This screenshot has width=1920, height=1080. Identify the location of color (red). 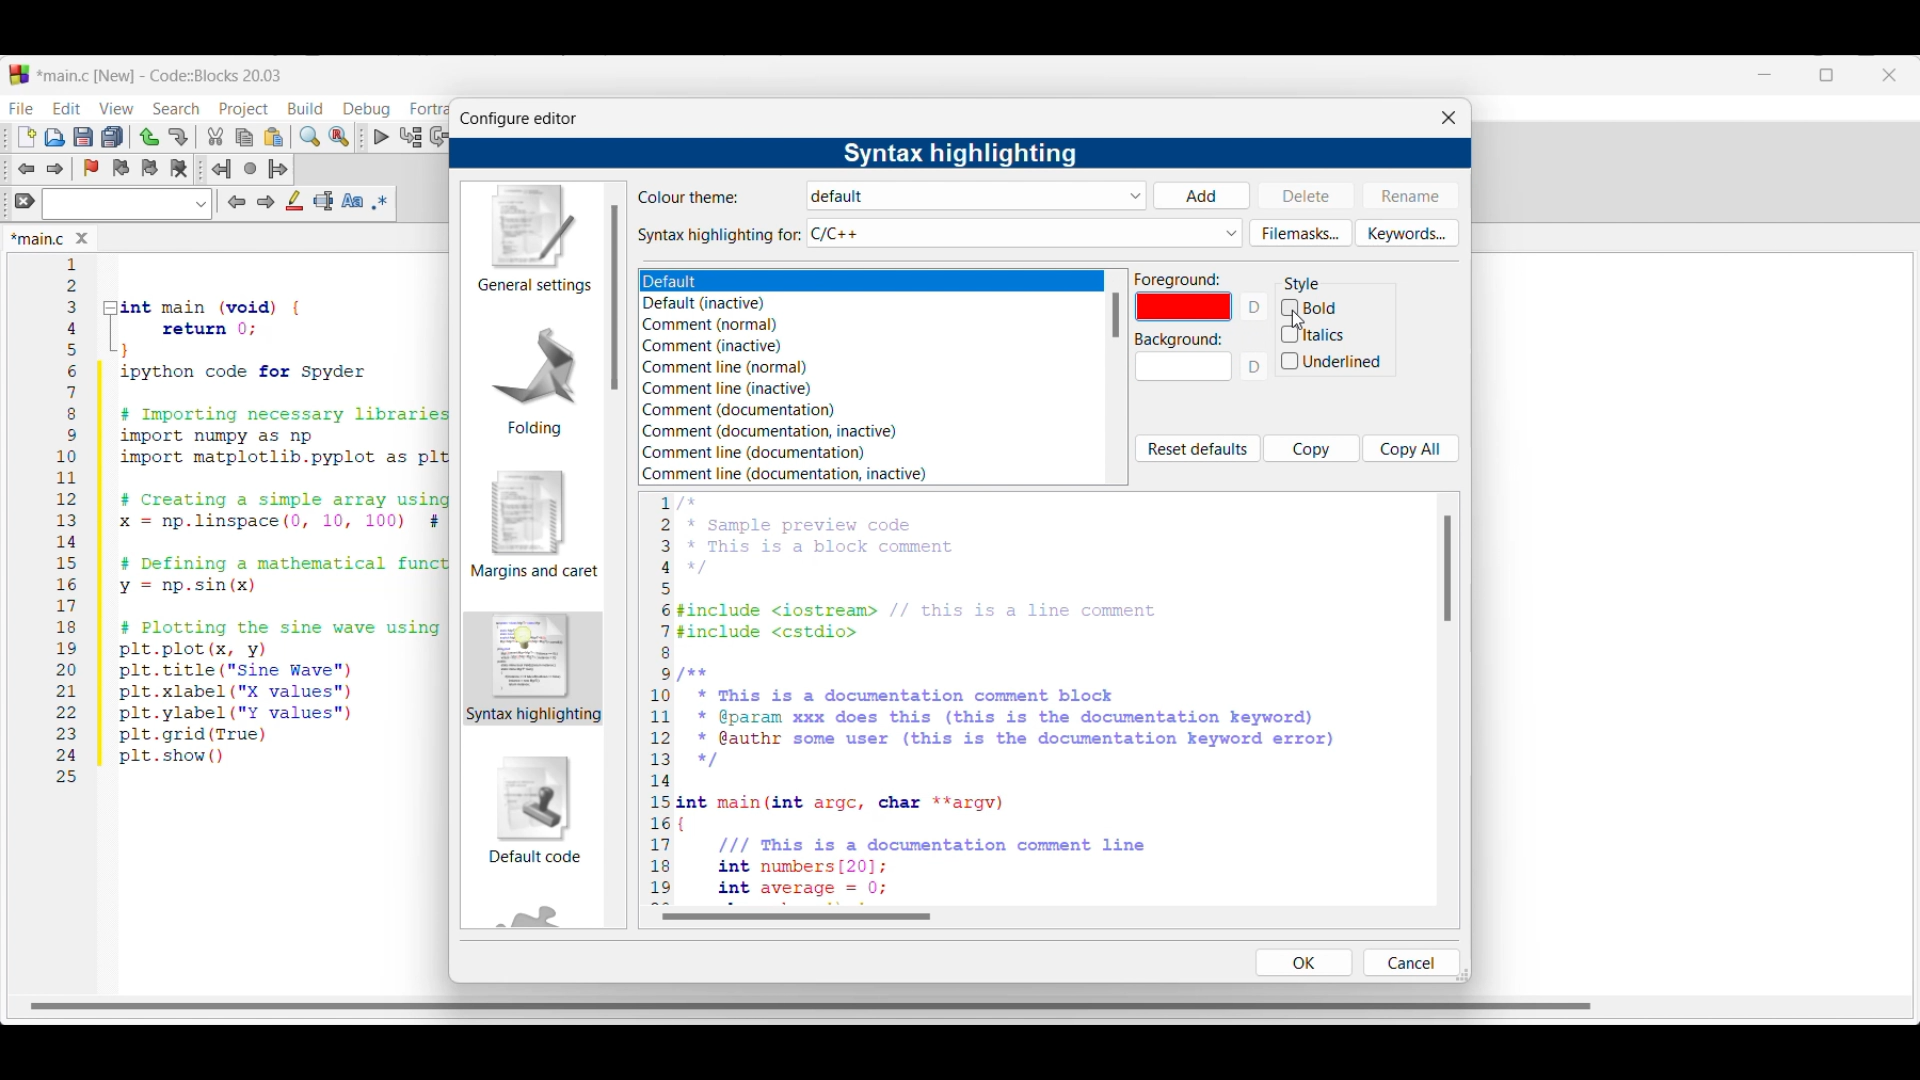
(1188, 309).